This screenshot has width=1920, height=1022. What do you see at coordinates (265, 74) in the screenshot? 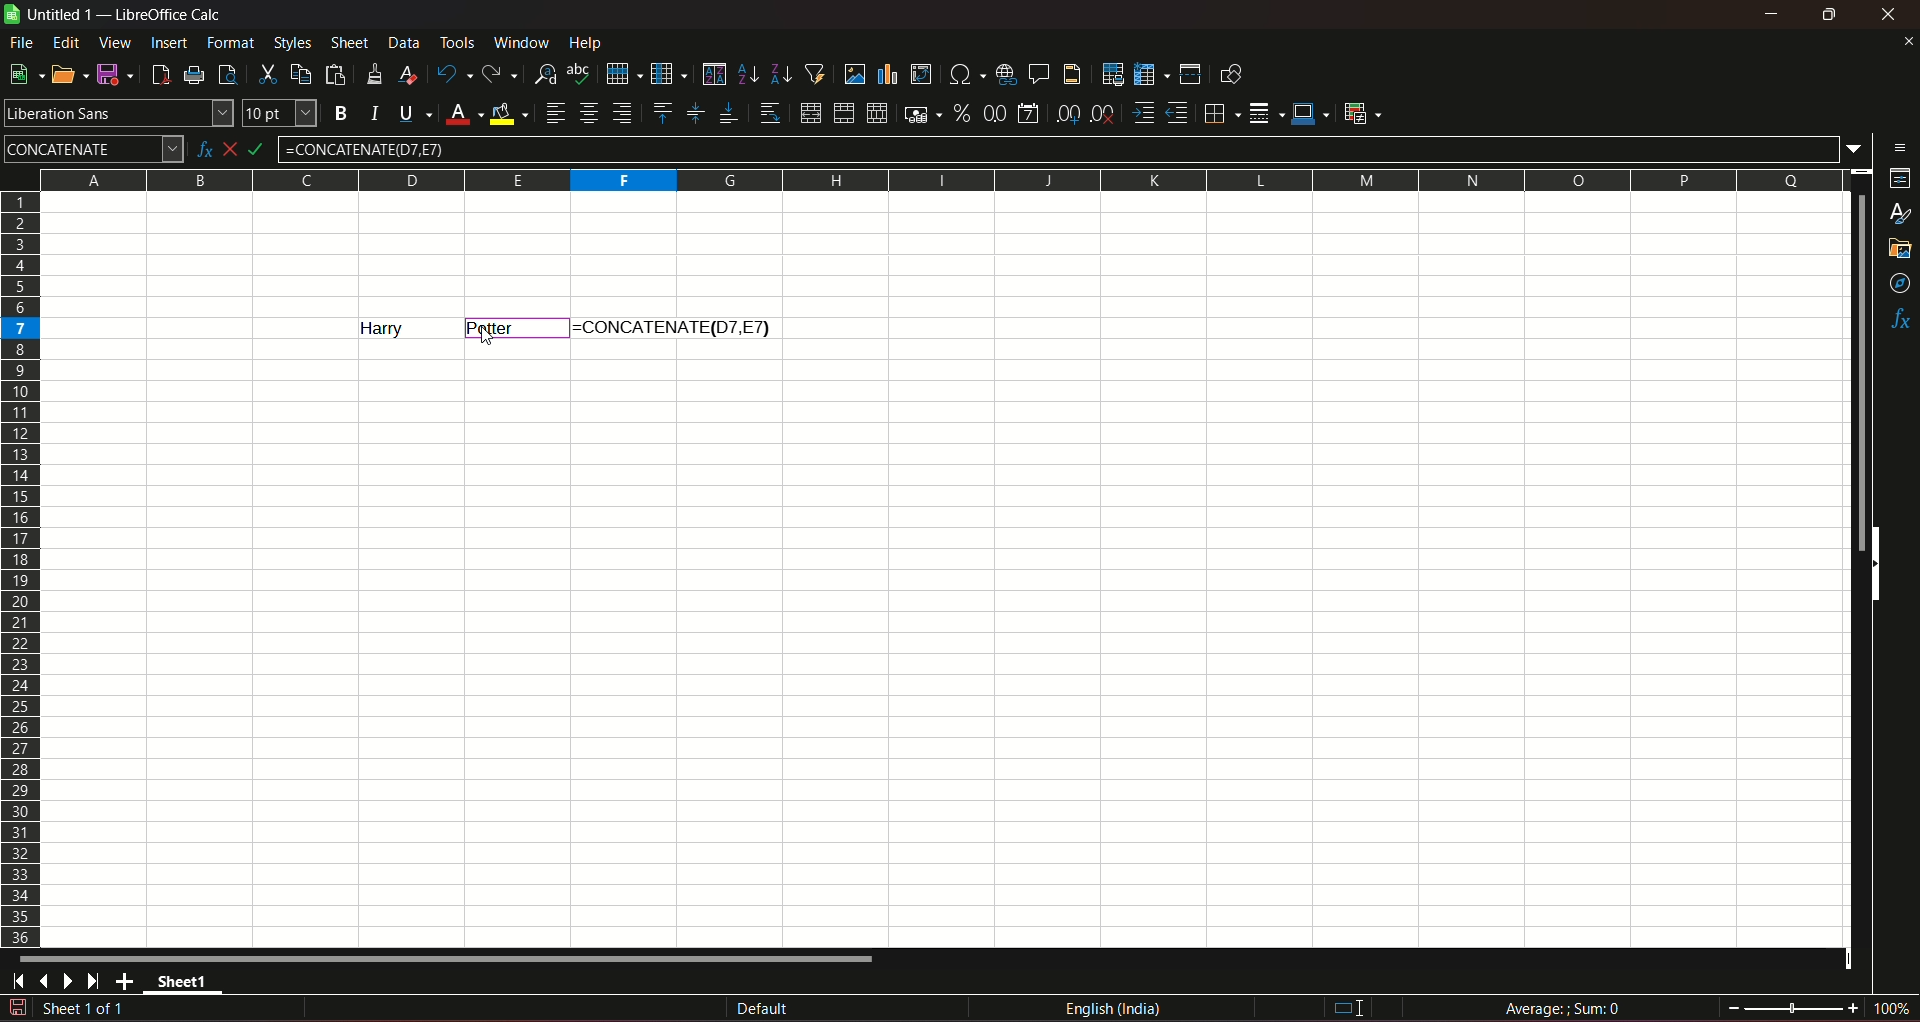
I see `cut` at bounding box center [265, 74].